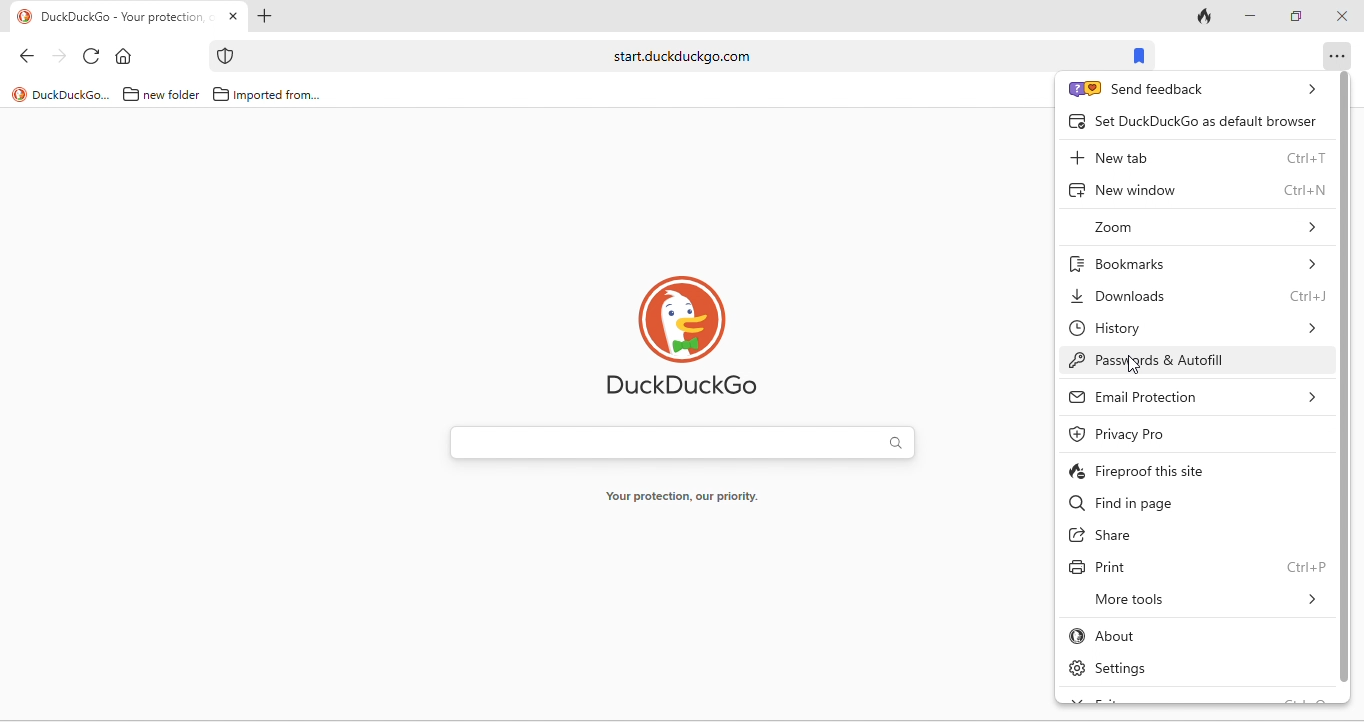 The image size is (1364, 722). I want to click on folder icon, so click(221, 94).